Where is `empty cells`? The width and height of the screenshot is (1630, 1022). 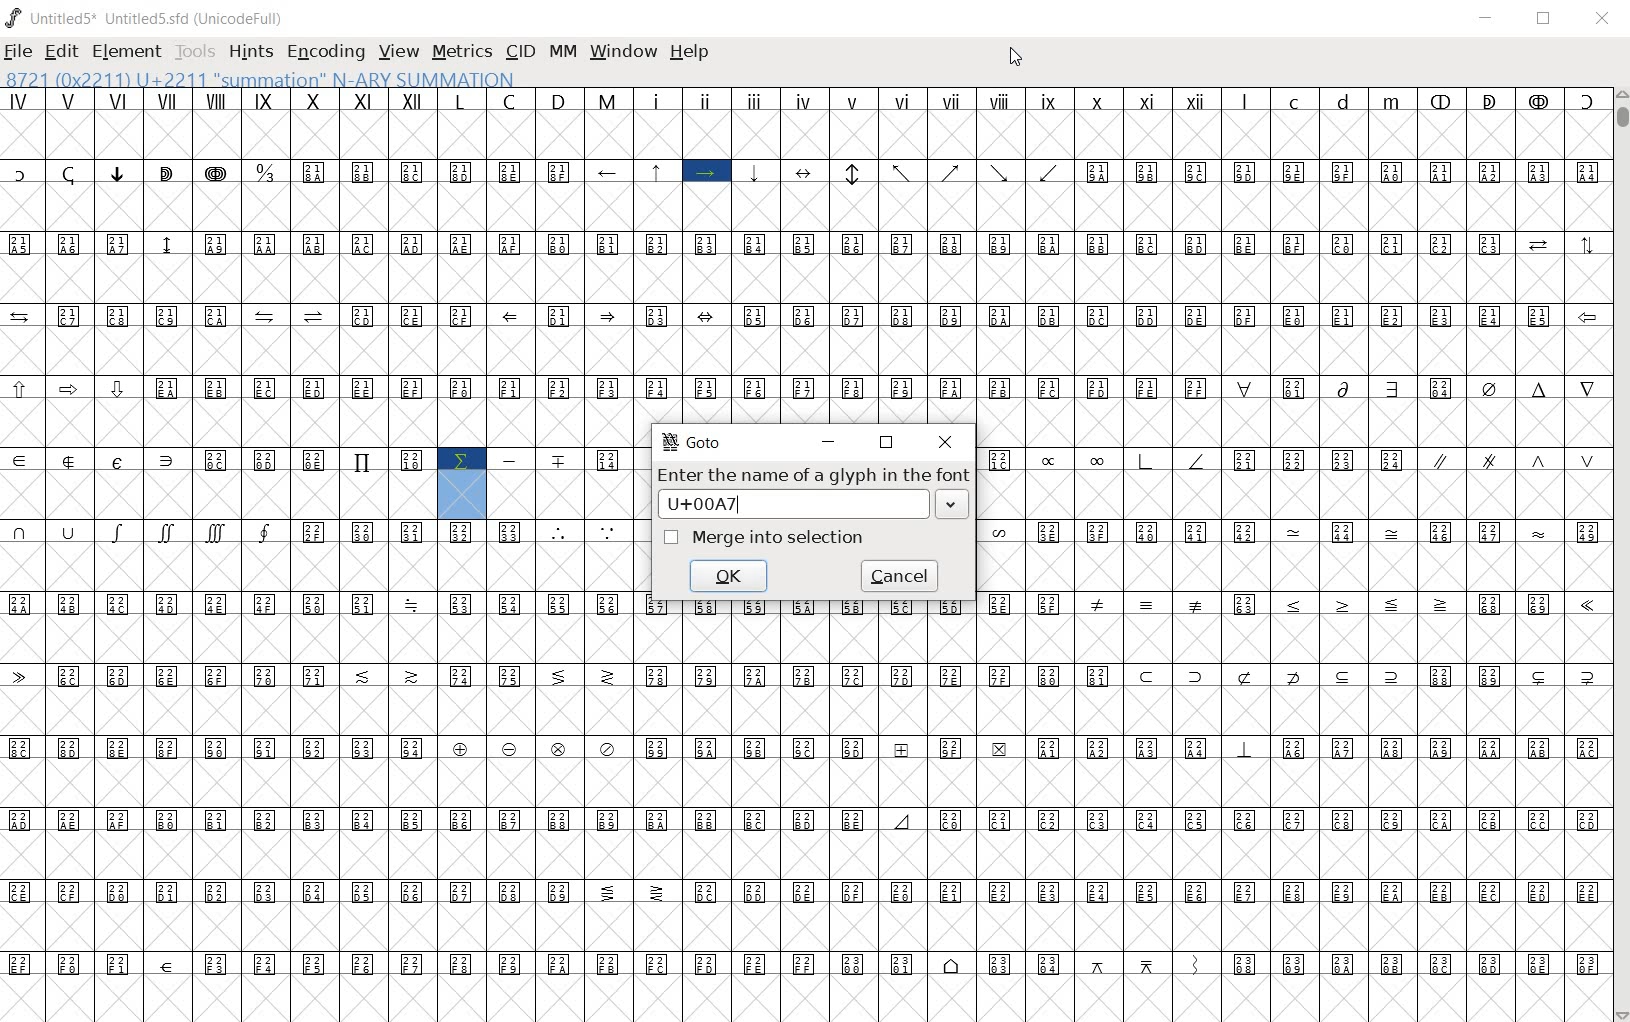
empty cells is located at coordinates (805, 637).